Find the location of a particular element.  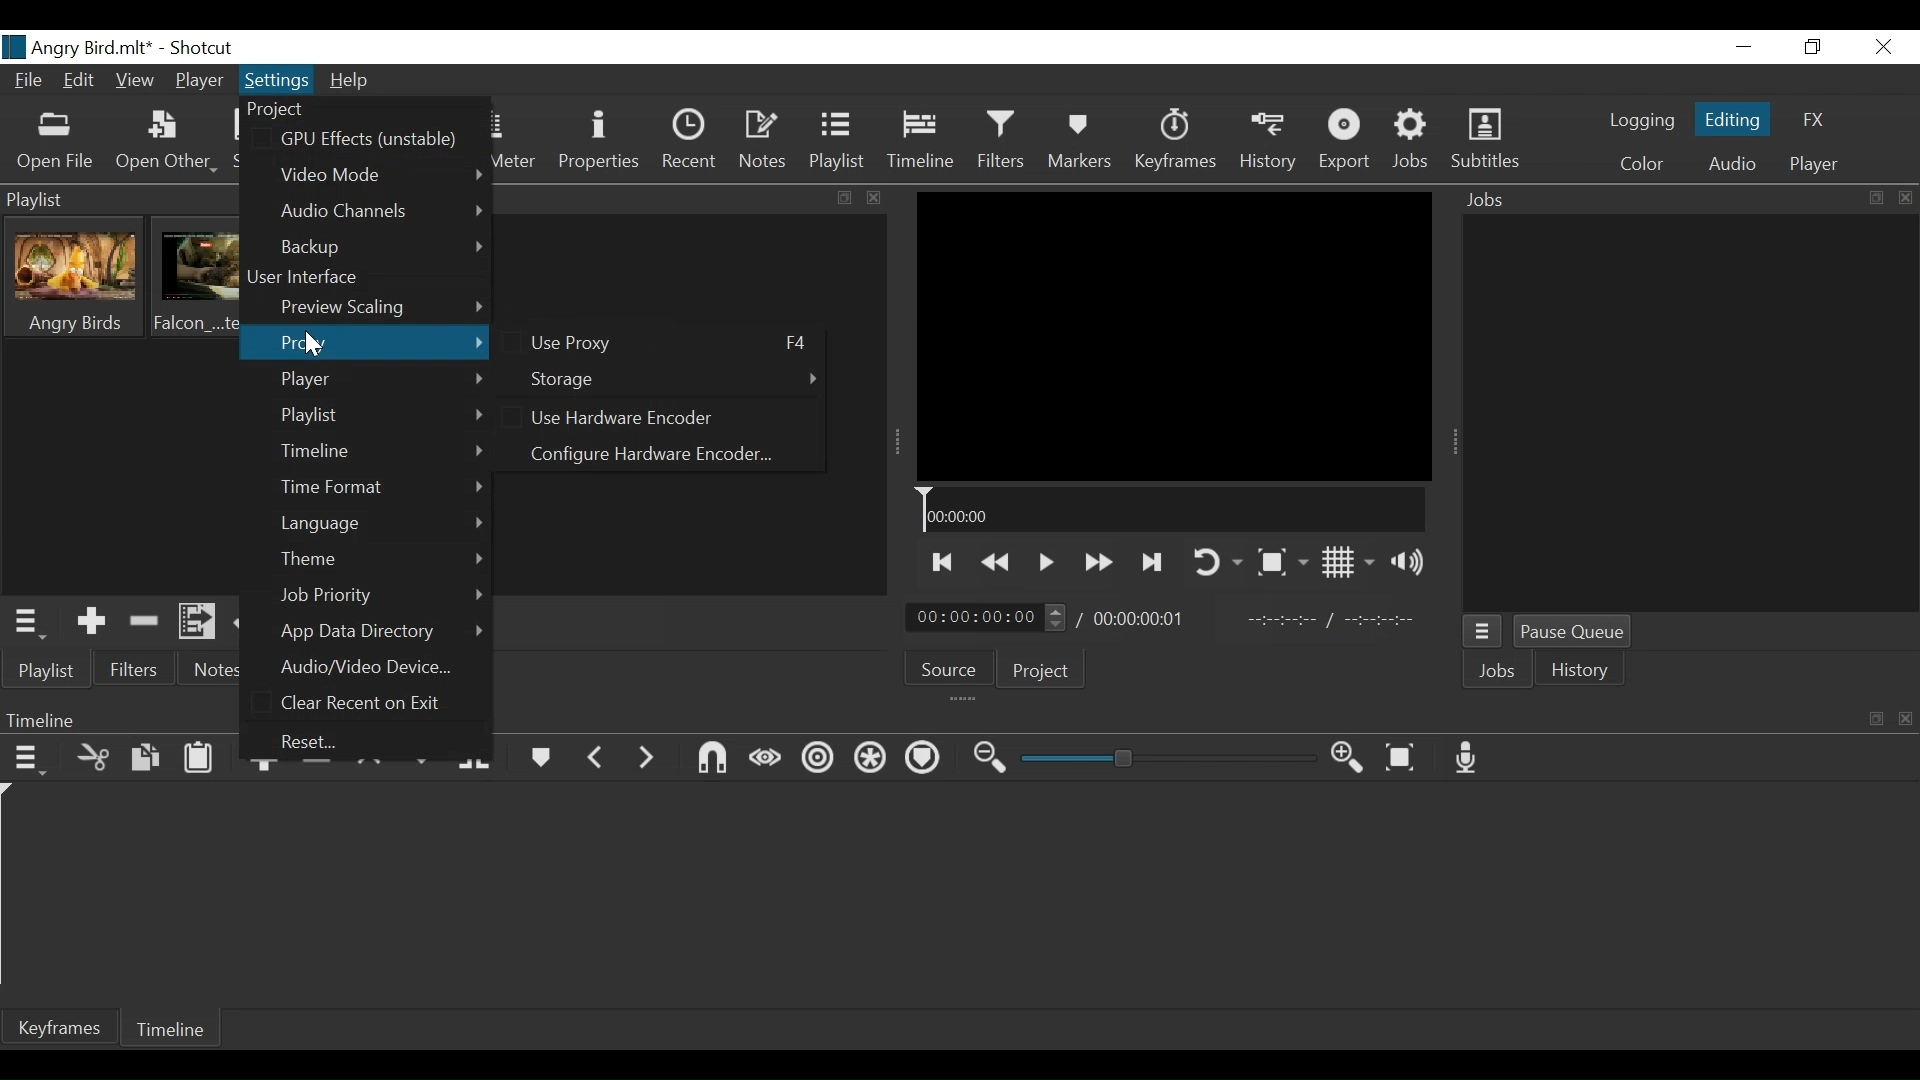

Timeline is located at coordinates (382, 451).